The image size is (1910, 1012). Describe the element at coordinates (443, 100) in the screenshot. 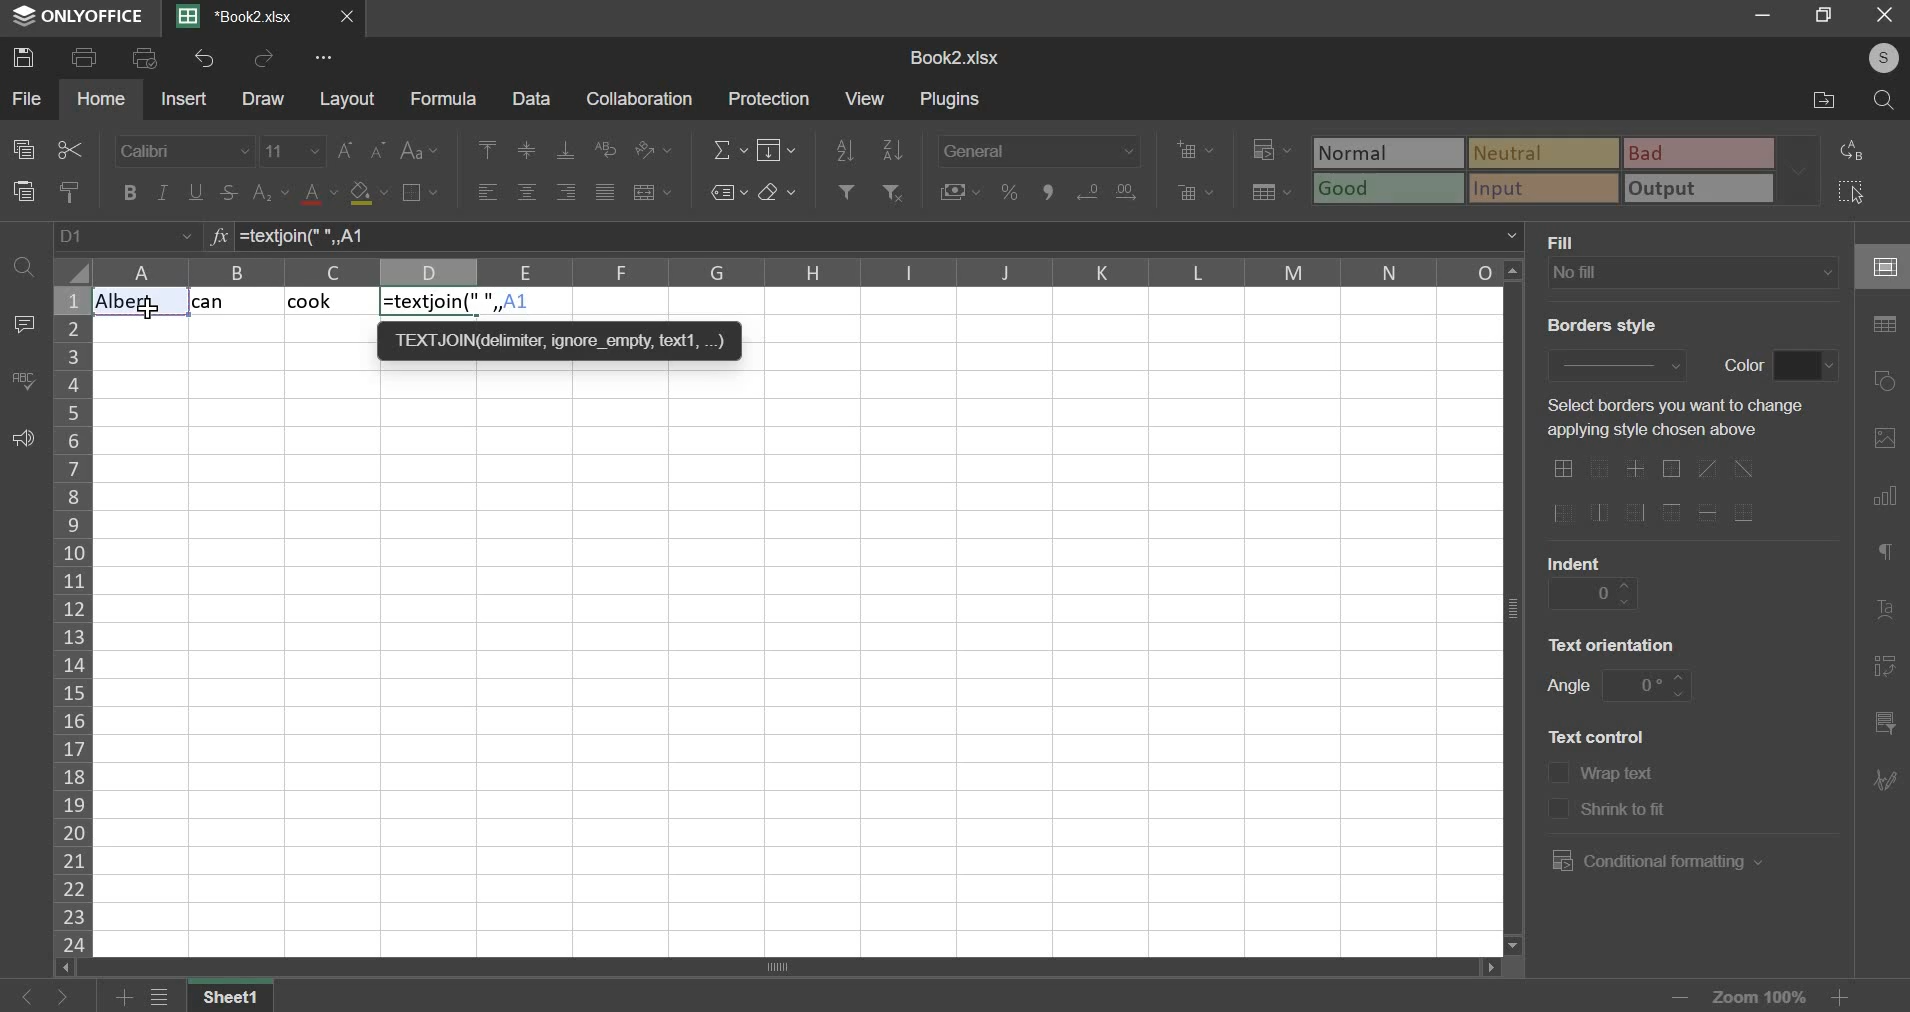

I see `formula` at that location.